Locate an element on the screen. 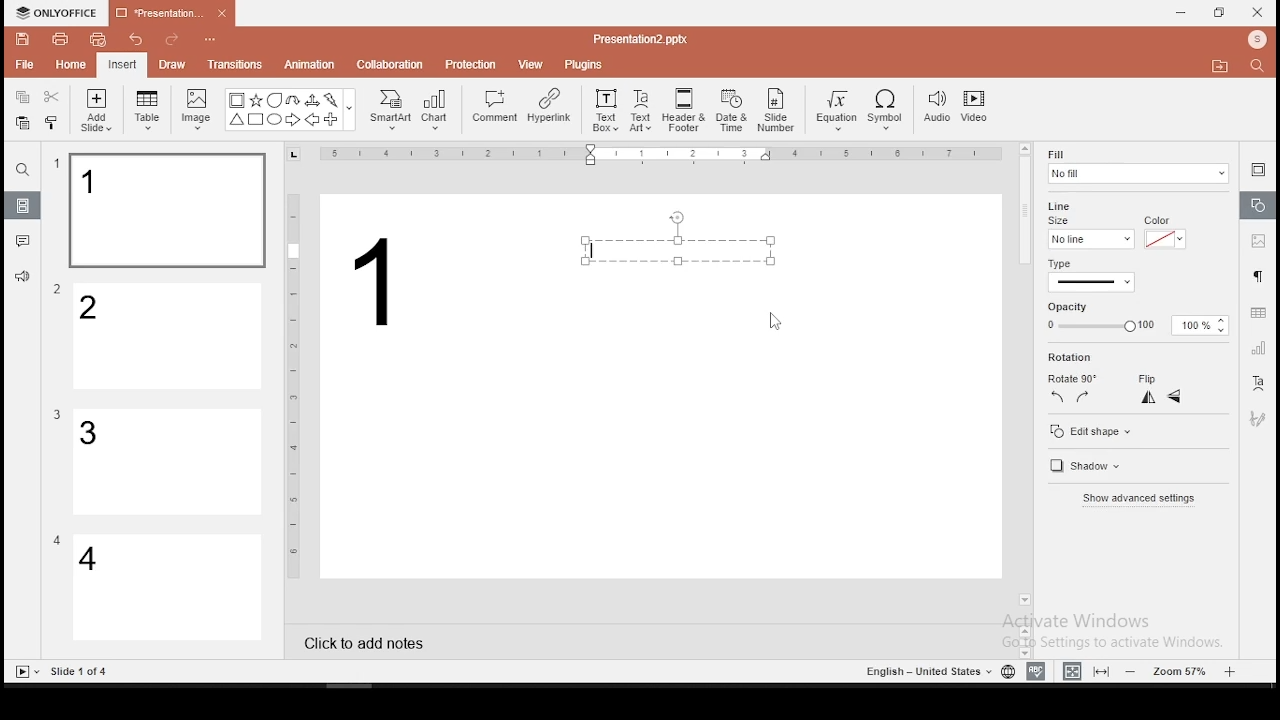 Image resolution: width=1280 pixels, height=720 pixels. smart is located at coordinates (388, 110).